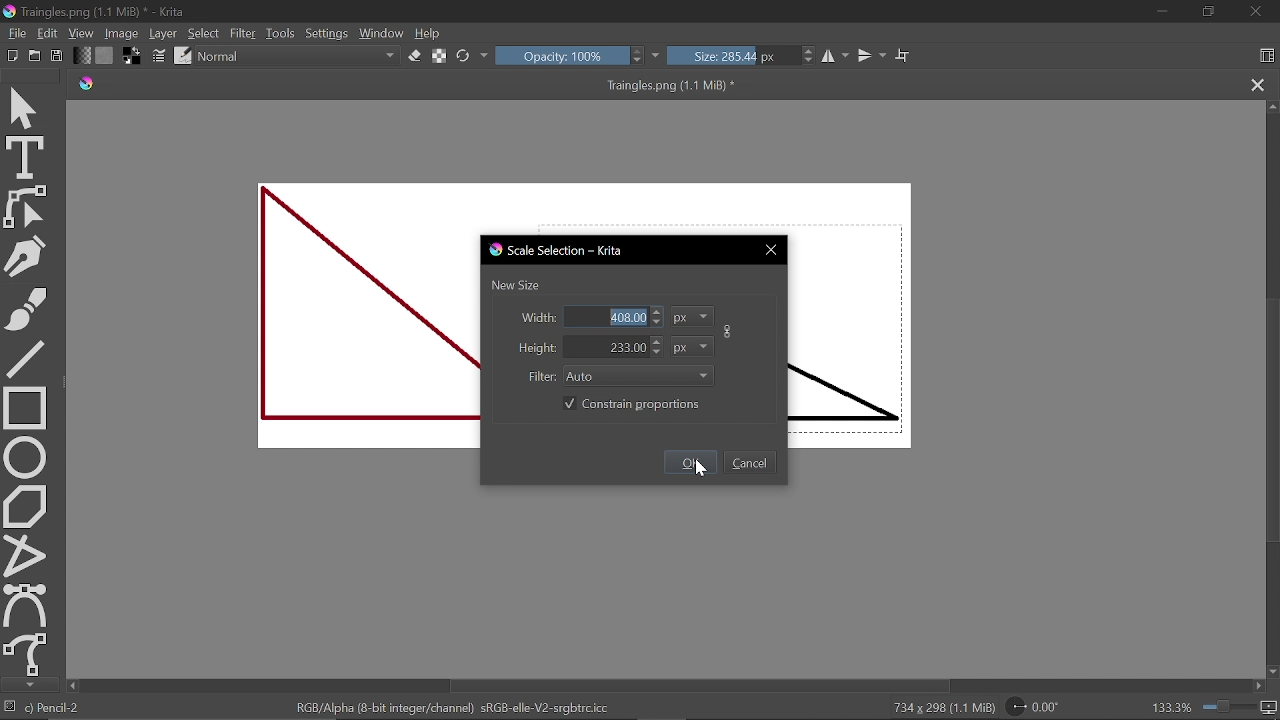 This screenshot has width=1280, height=720. What do you see at coordinates (559, 250) in the screenshot?
I see `Scale Selection - Krita` at bounding box center [559, 250].